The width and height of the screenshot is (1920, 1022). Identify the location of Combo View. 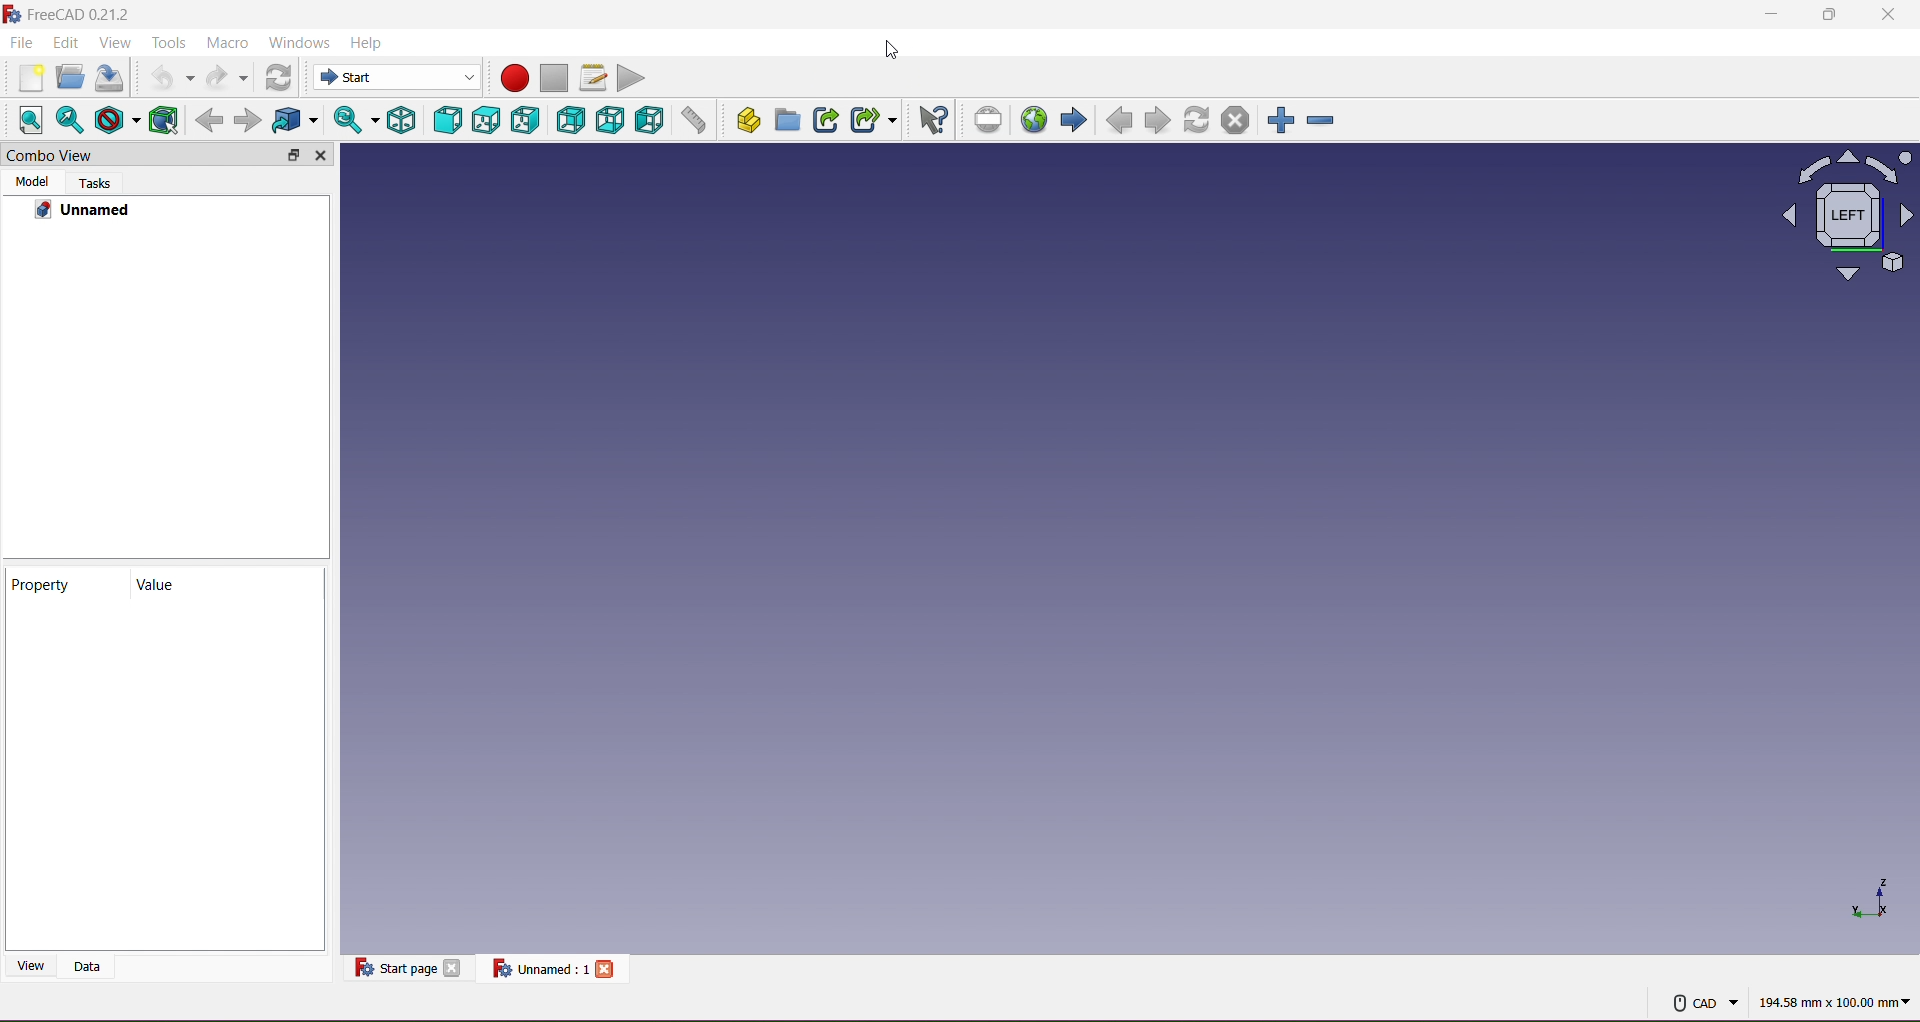
(52, 155).